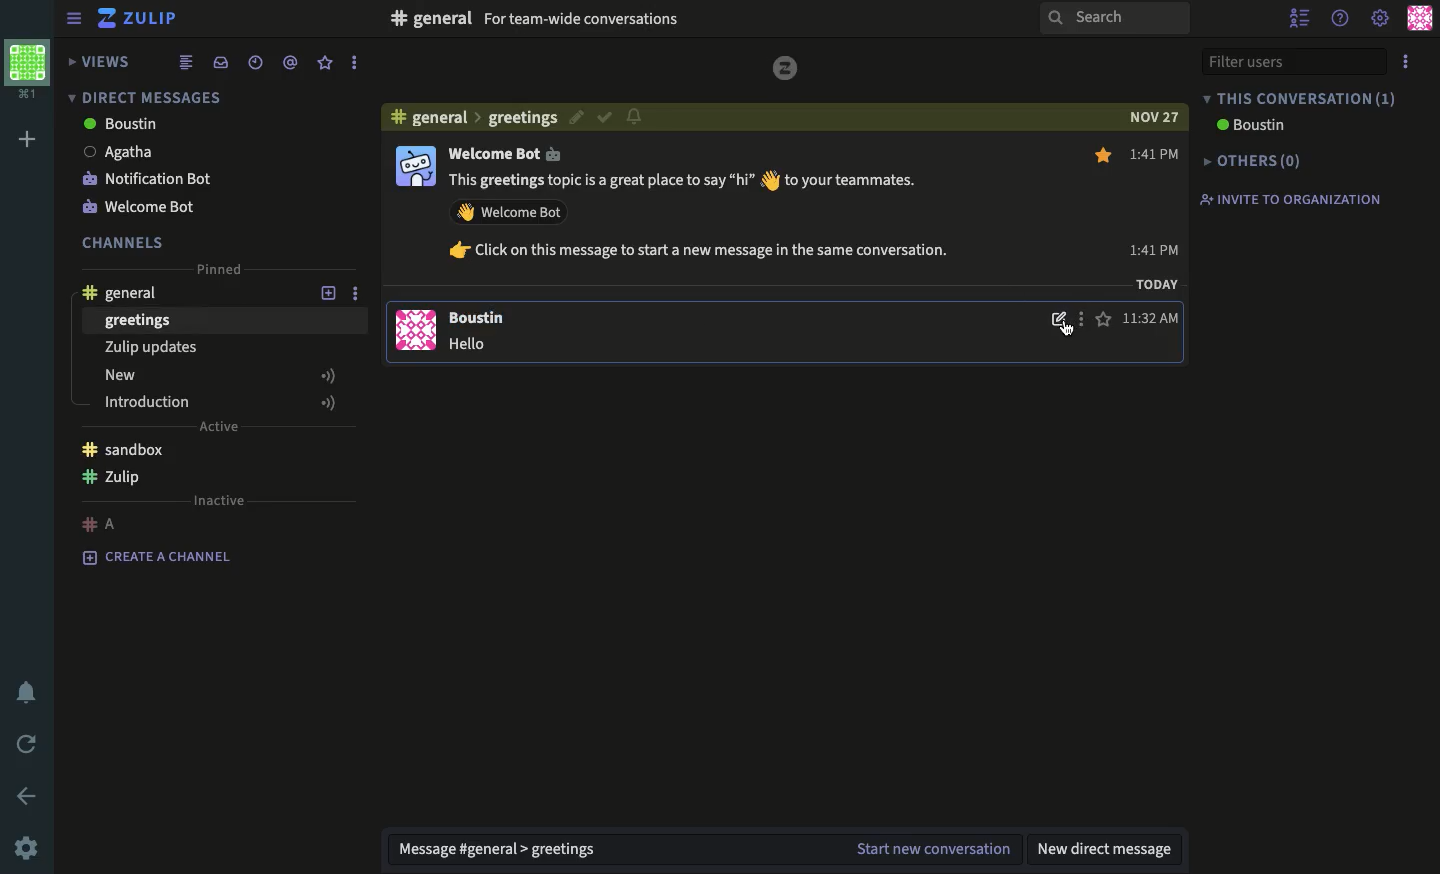 This screenshot has height=874, width=1440. I want to click on Zulip, so click(140, 21).